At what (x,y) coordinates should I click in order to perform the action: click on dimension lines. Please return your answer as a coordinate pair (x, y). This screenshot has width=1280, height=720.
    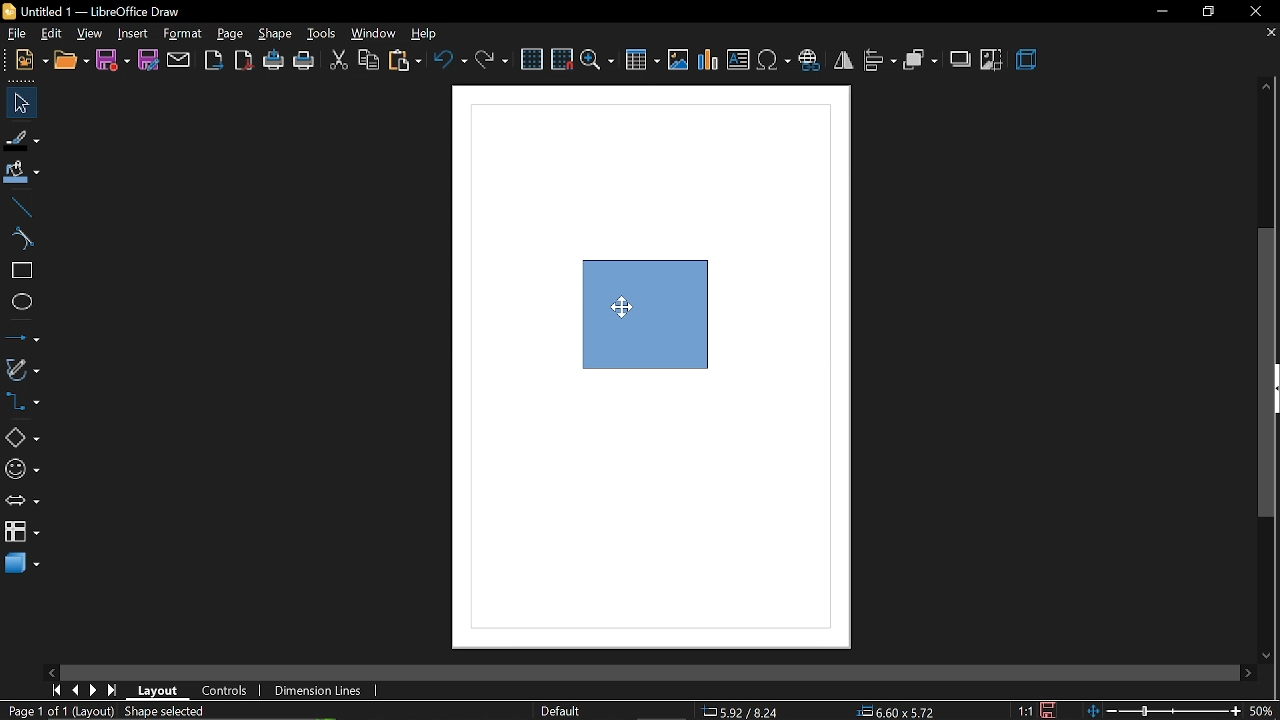
    Looking at the image, I should click on (318, 690).